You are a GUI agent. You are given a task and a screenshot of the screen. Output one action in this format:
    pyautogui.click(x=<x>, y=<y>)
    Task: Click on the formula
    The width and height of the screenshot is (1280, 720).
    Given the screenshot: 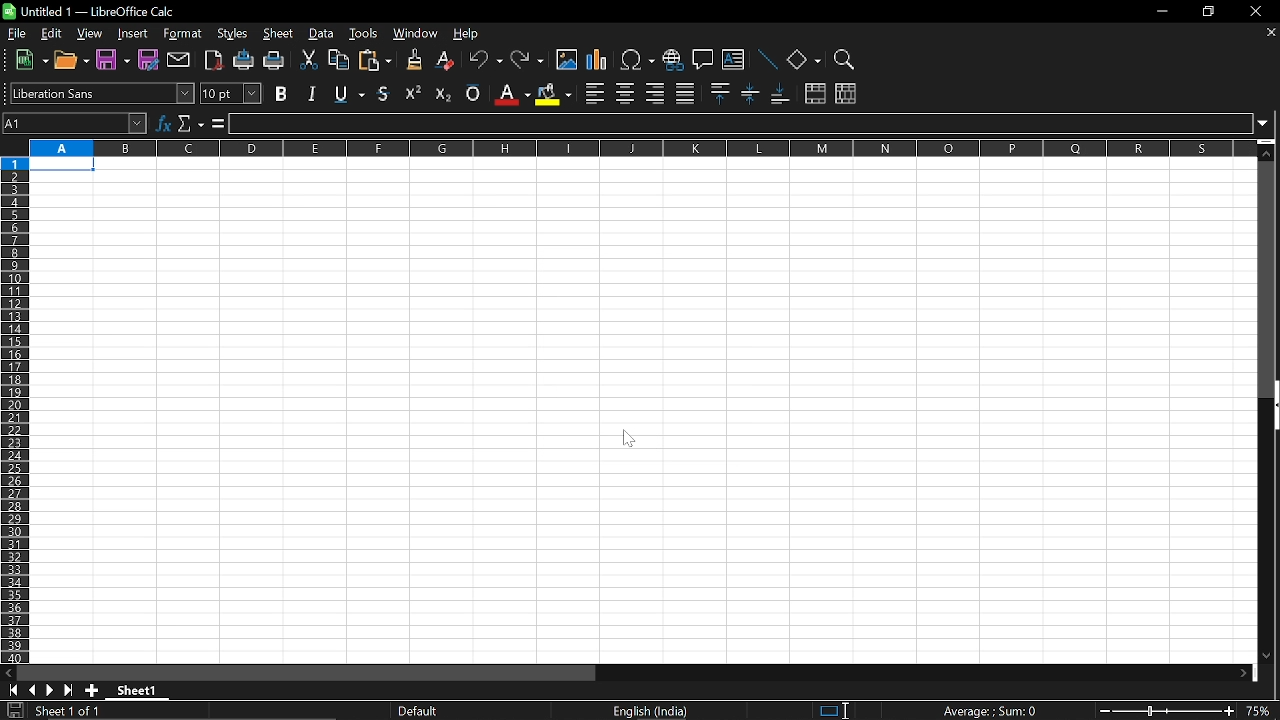 What is the action you would take?
    pyautogui.click(x=216, y=124)
    